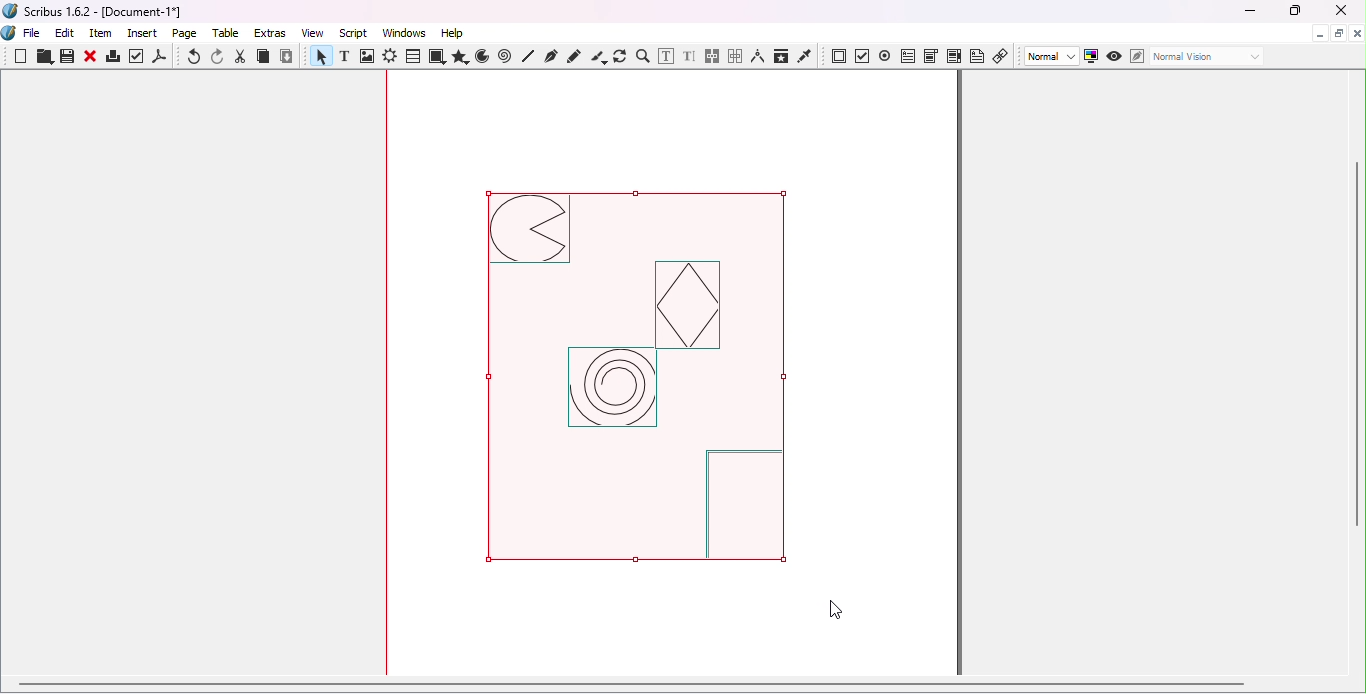  What do you see at coordinates (482, 58) in the screenshot?
I see `Arc` at bounding box center [482, 58].